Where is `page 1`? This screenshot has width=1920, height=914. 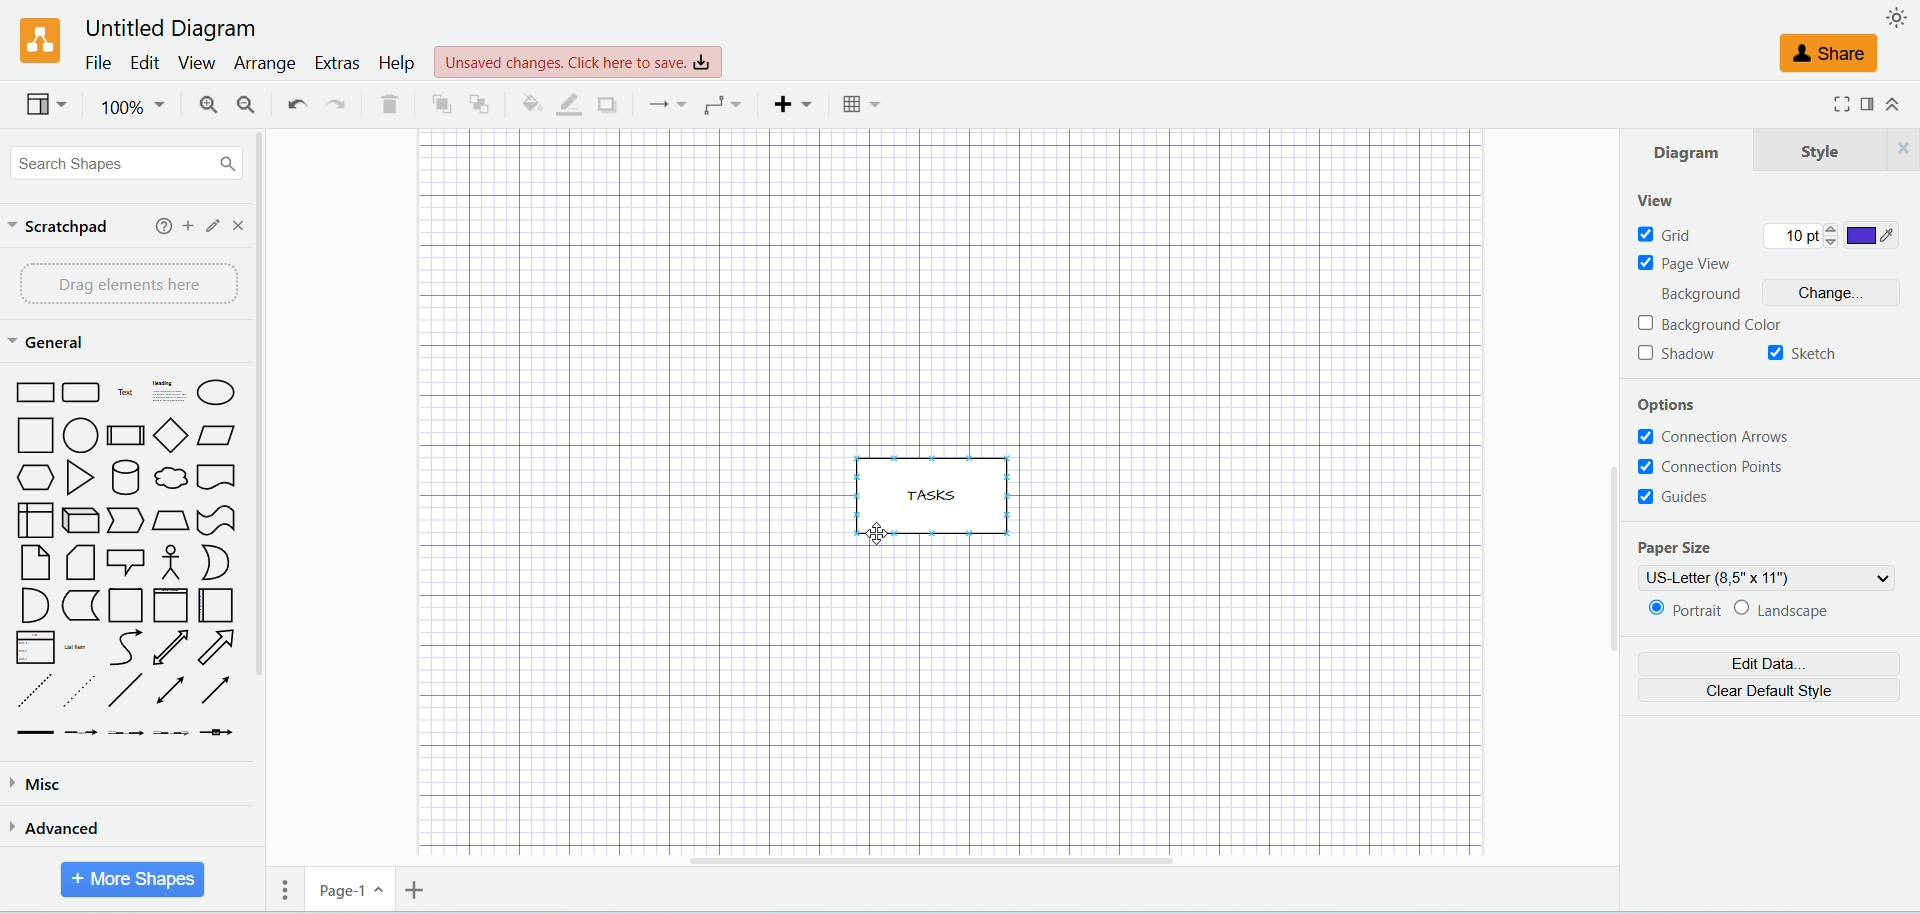 page 1 is located at coordinates (350, 889).